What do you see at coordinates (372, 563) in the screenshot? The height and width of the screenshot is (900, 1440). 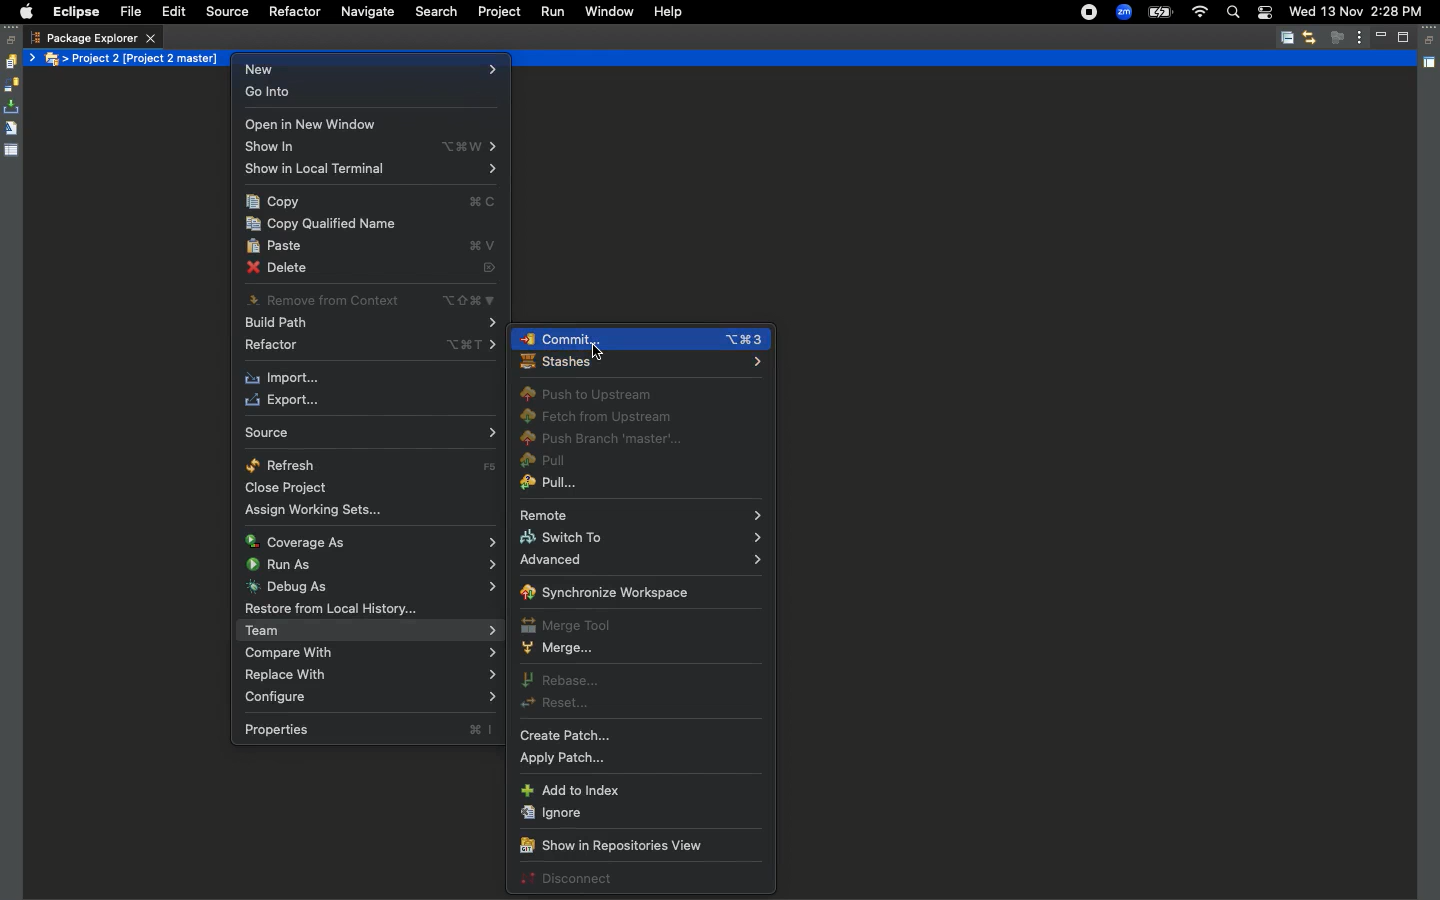 I see `Run as` at bounding box center [372, 563].